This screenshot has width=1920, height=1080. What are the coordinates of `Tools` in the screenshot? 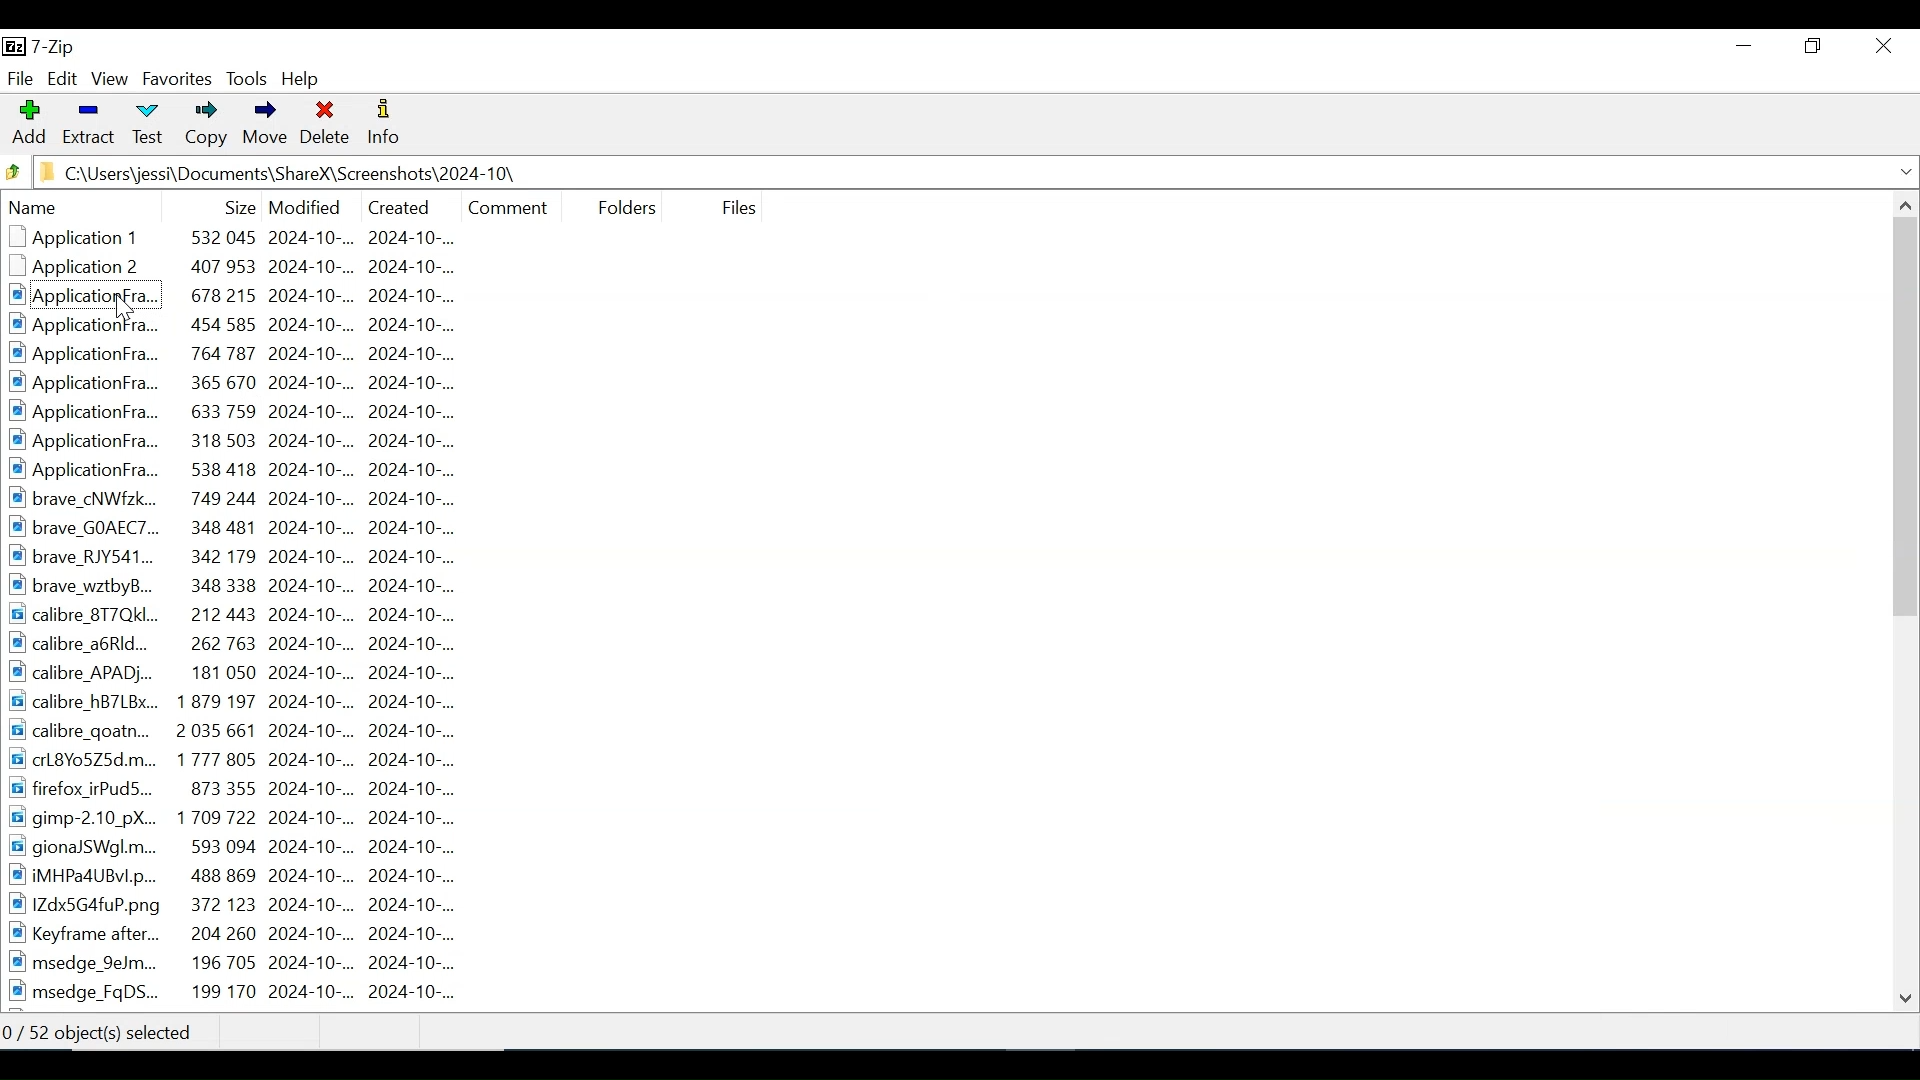 It's located at (248, 79).